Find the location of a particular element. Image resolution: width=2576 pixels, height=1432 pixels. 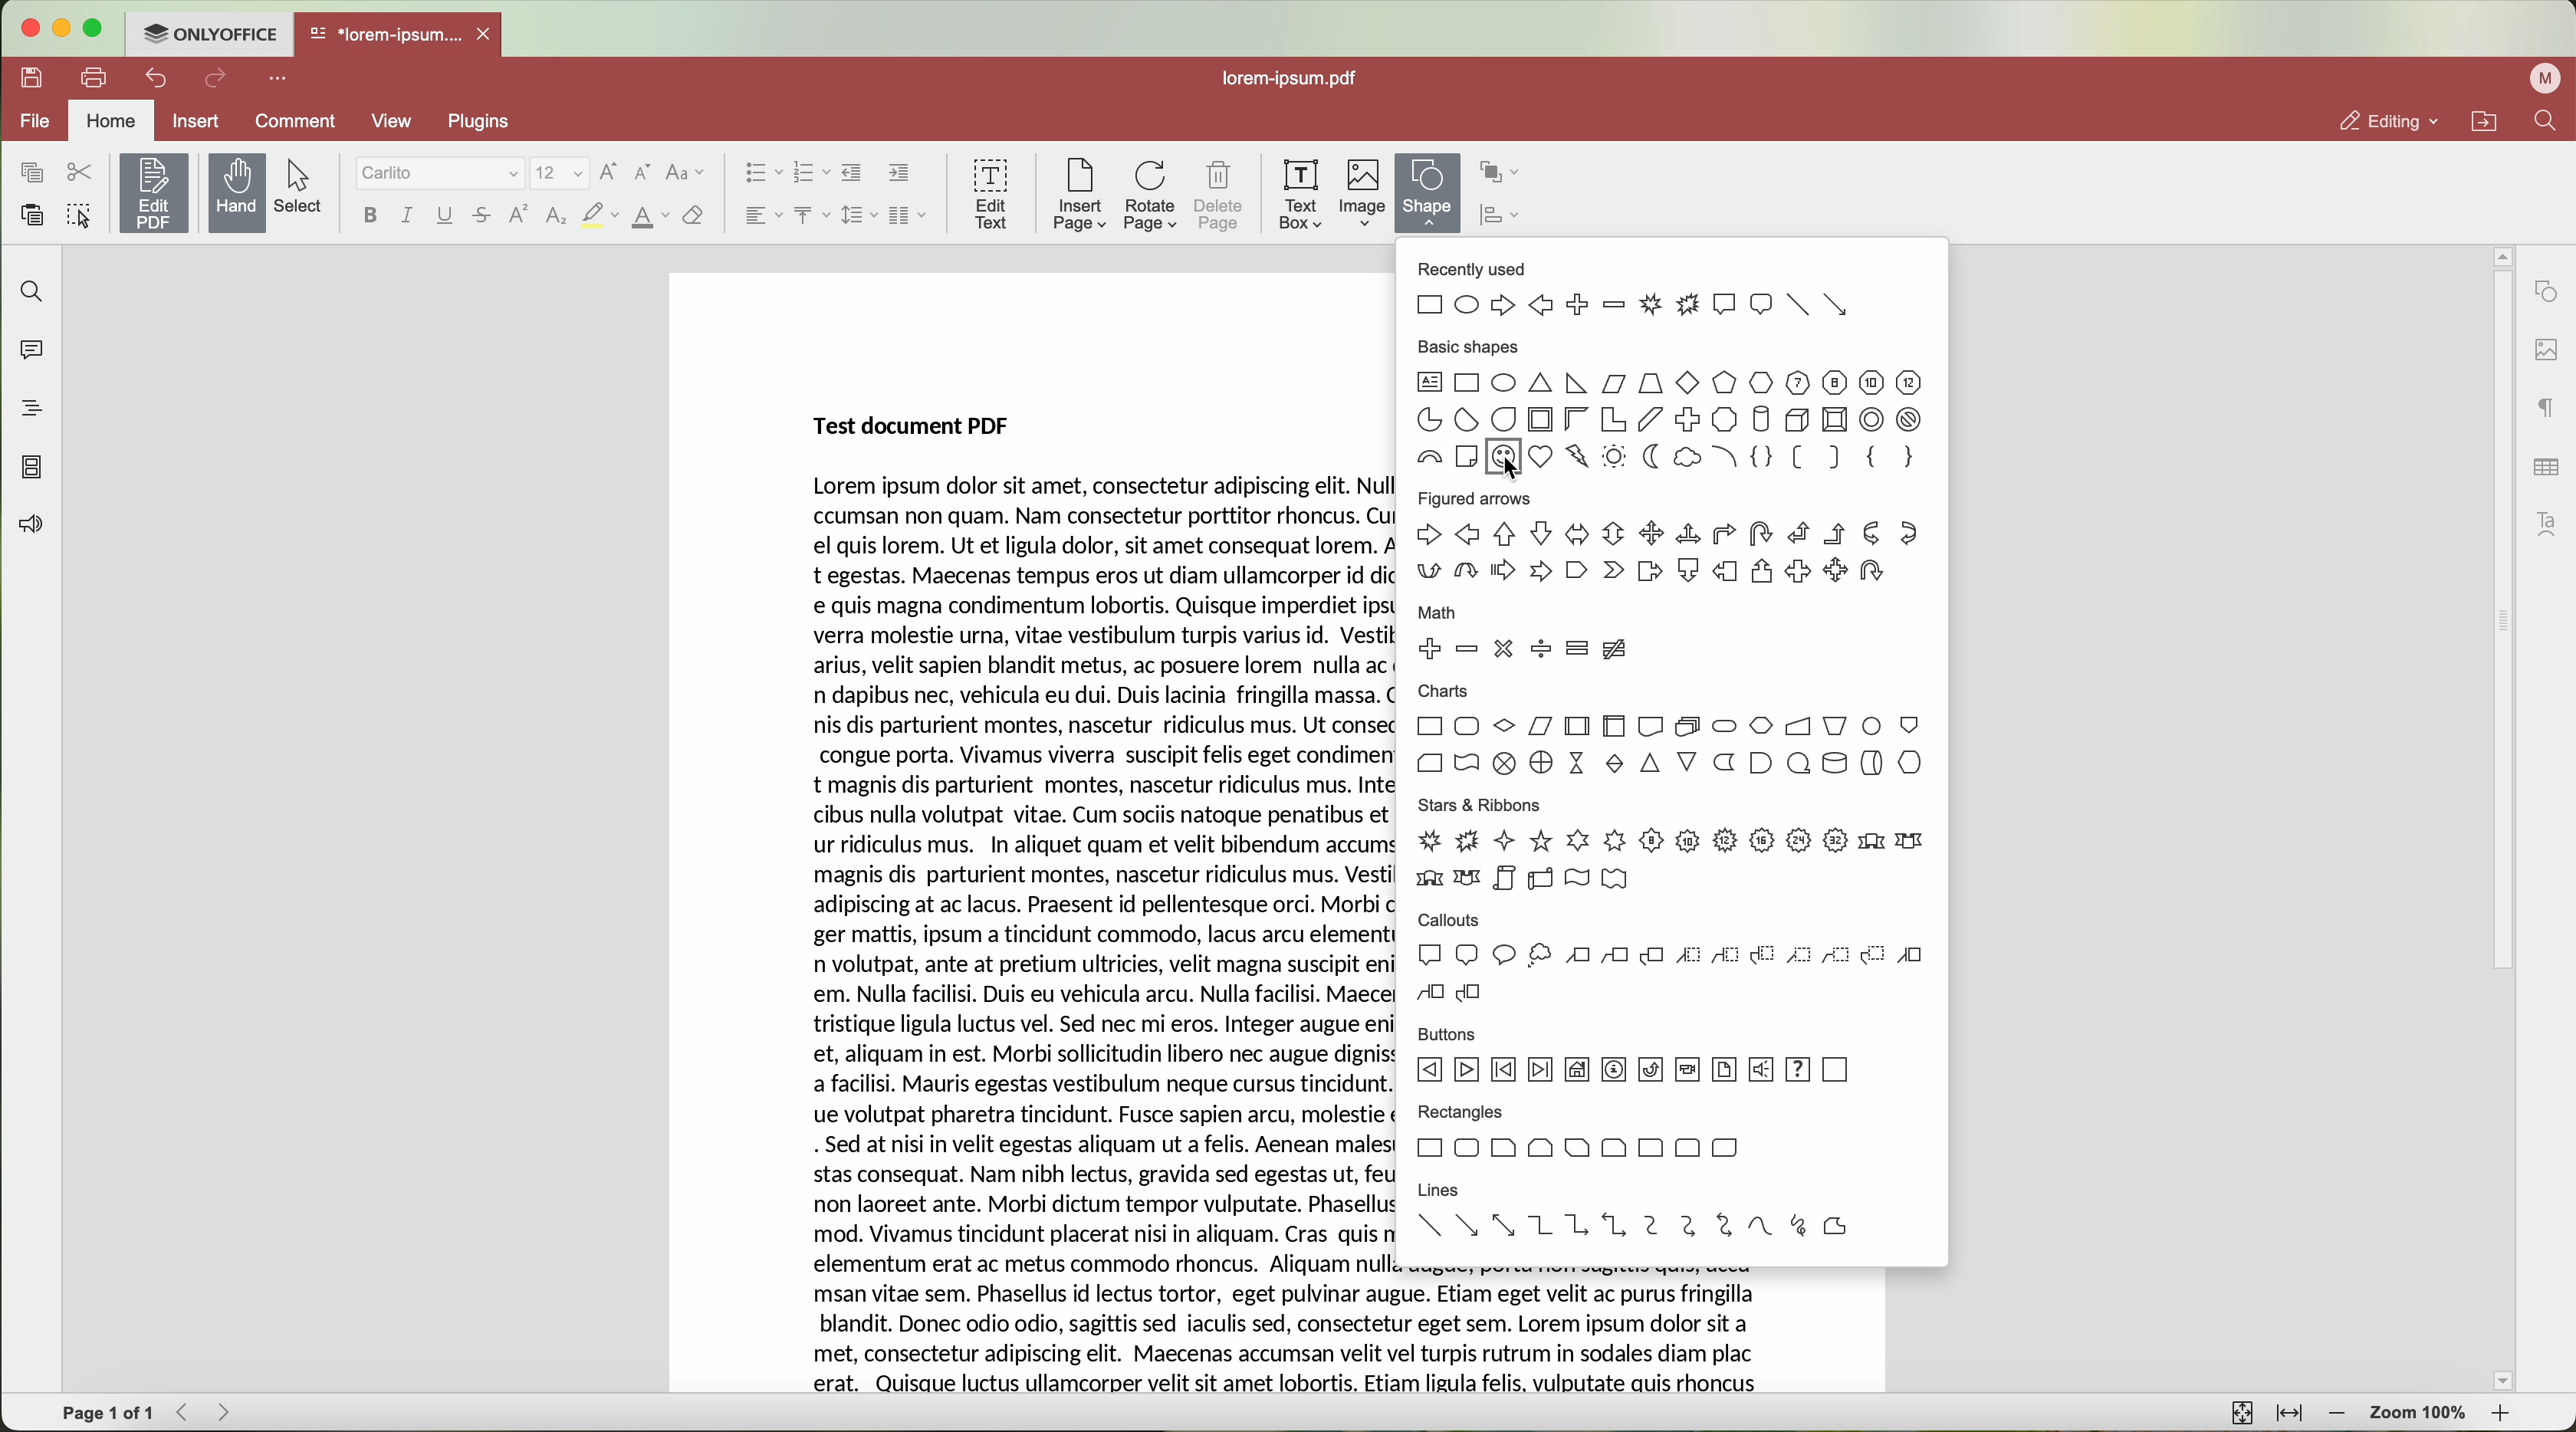

headings is located at coordinates (30, 409).